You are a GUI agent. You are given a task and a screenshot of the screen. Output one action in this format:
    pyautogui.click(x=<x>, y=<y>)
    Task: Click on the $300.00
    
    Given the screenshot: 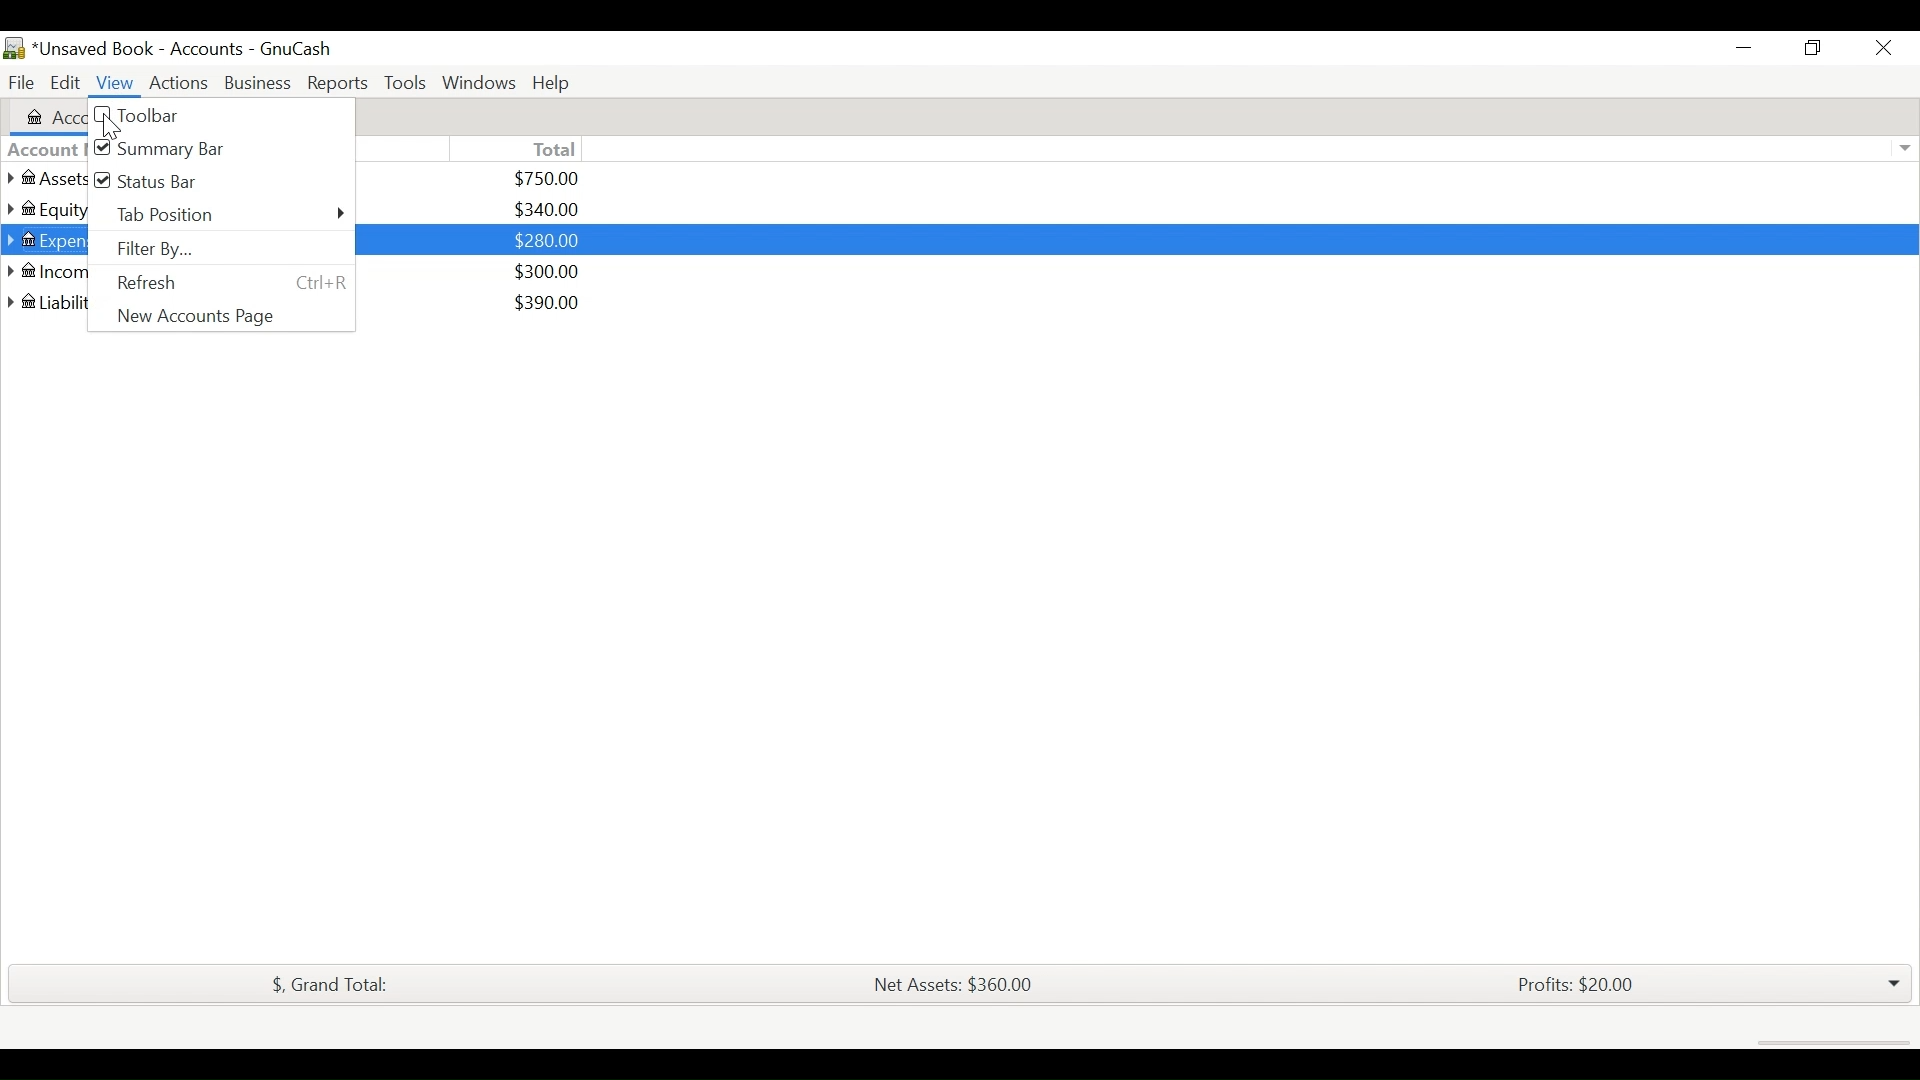 What is the action you would take?
    pyautogui.click(x=549, y=272)
    